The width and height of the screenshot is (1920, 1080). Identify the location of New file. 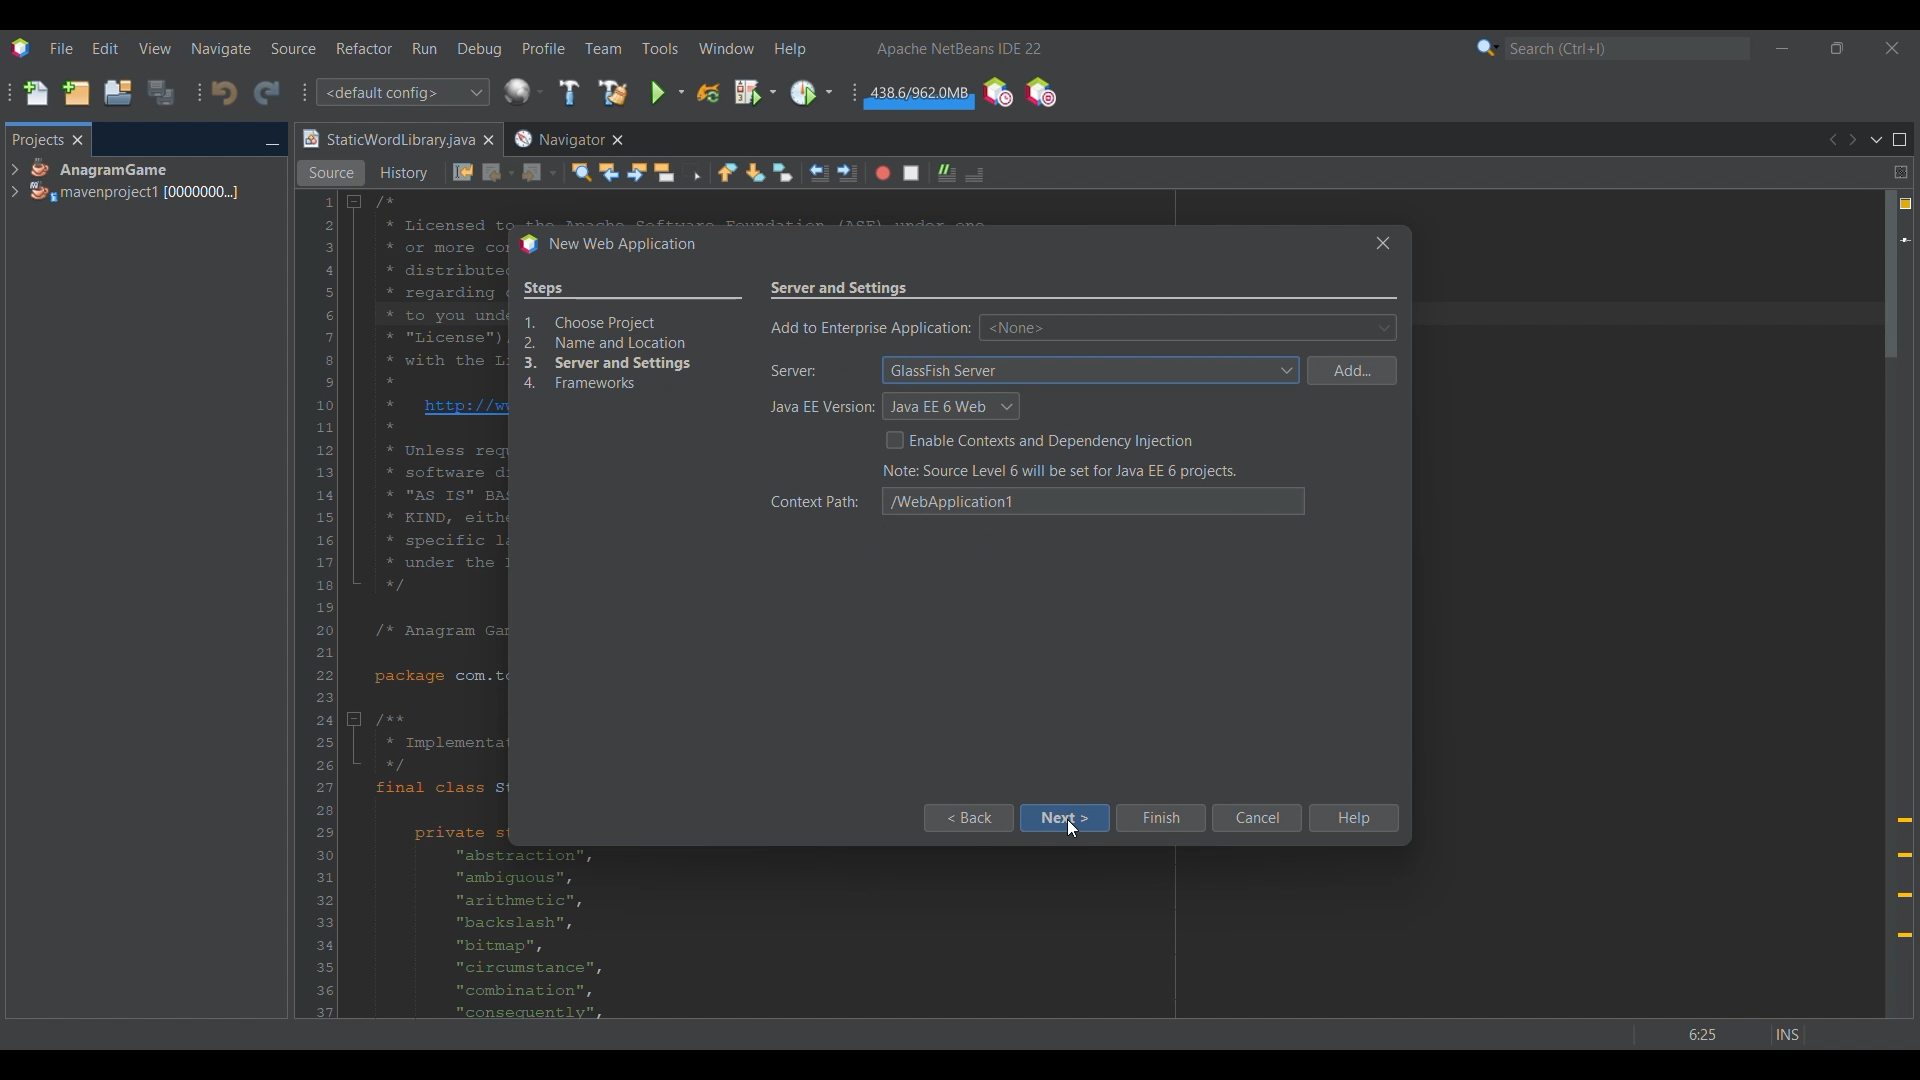
(35, 93).